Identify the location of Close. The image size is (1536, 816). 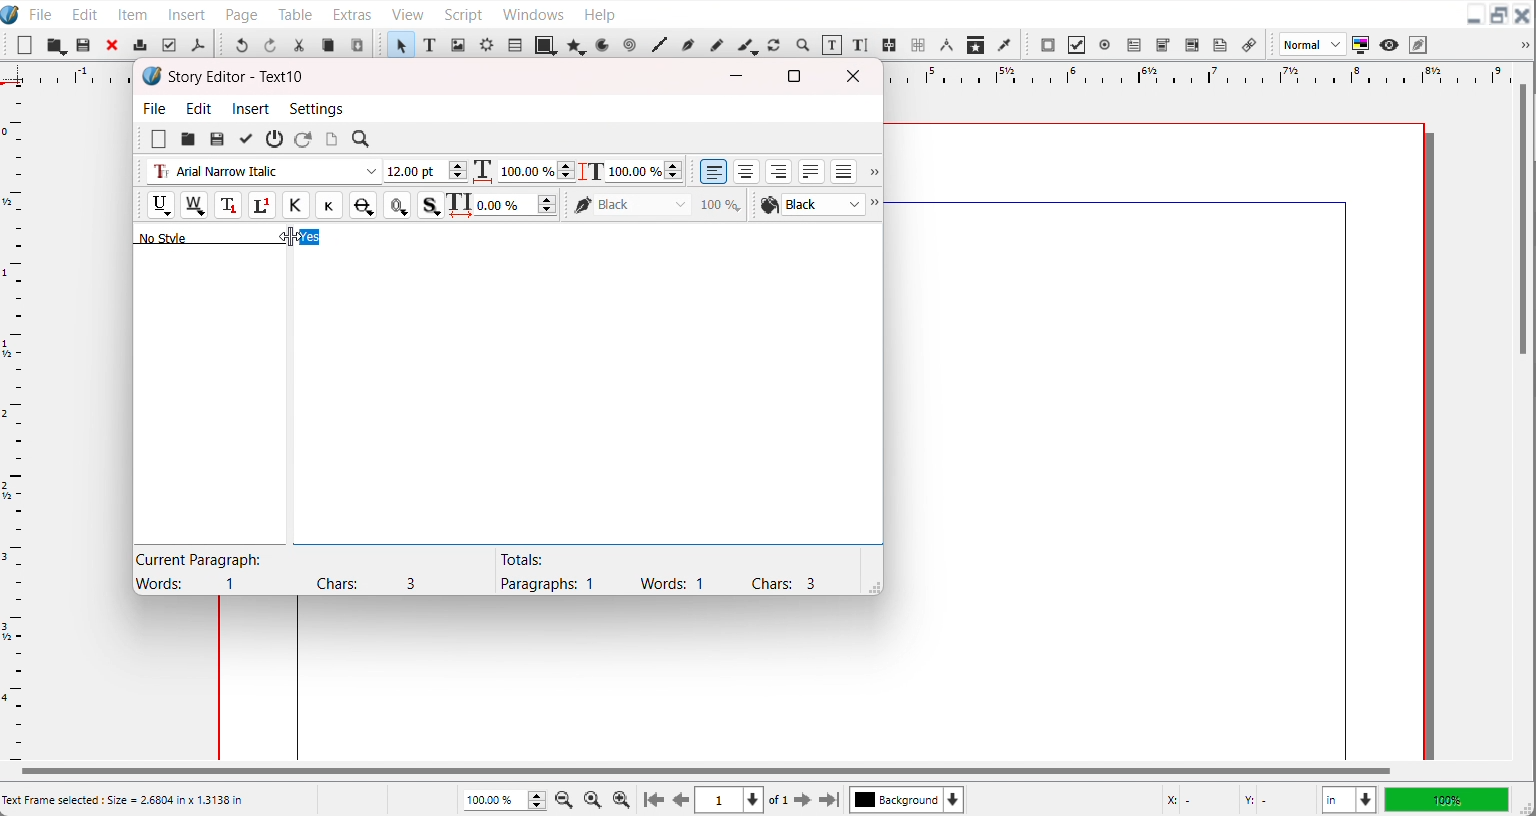
(113, 44).